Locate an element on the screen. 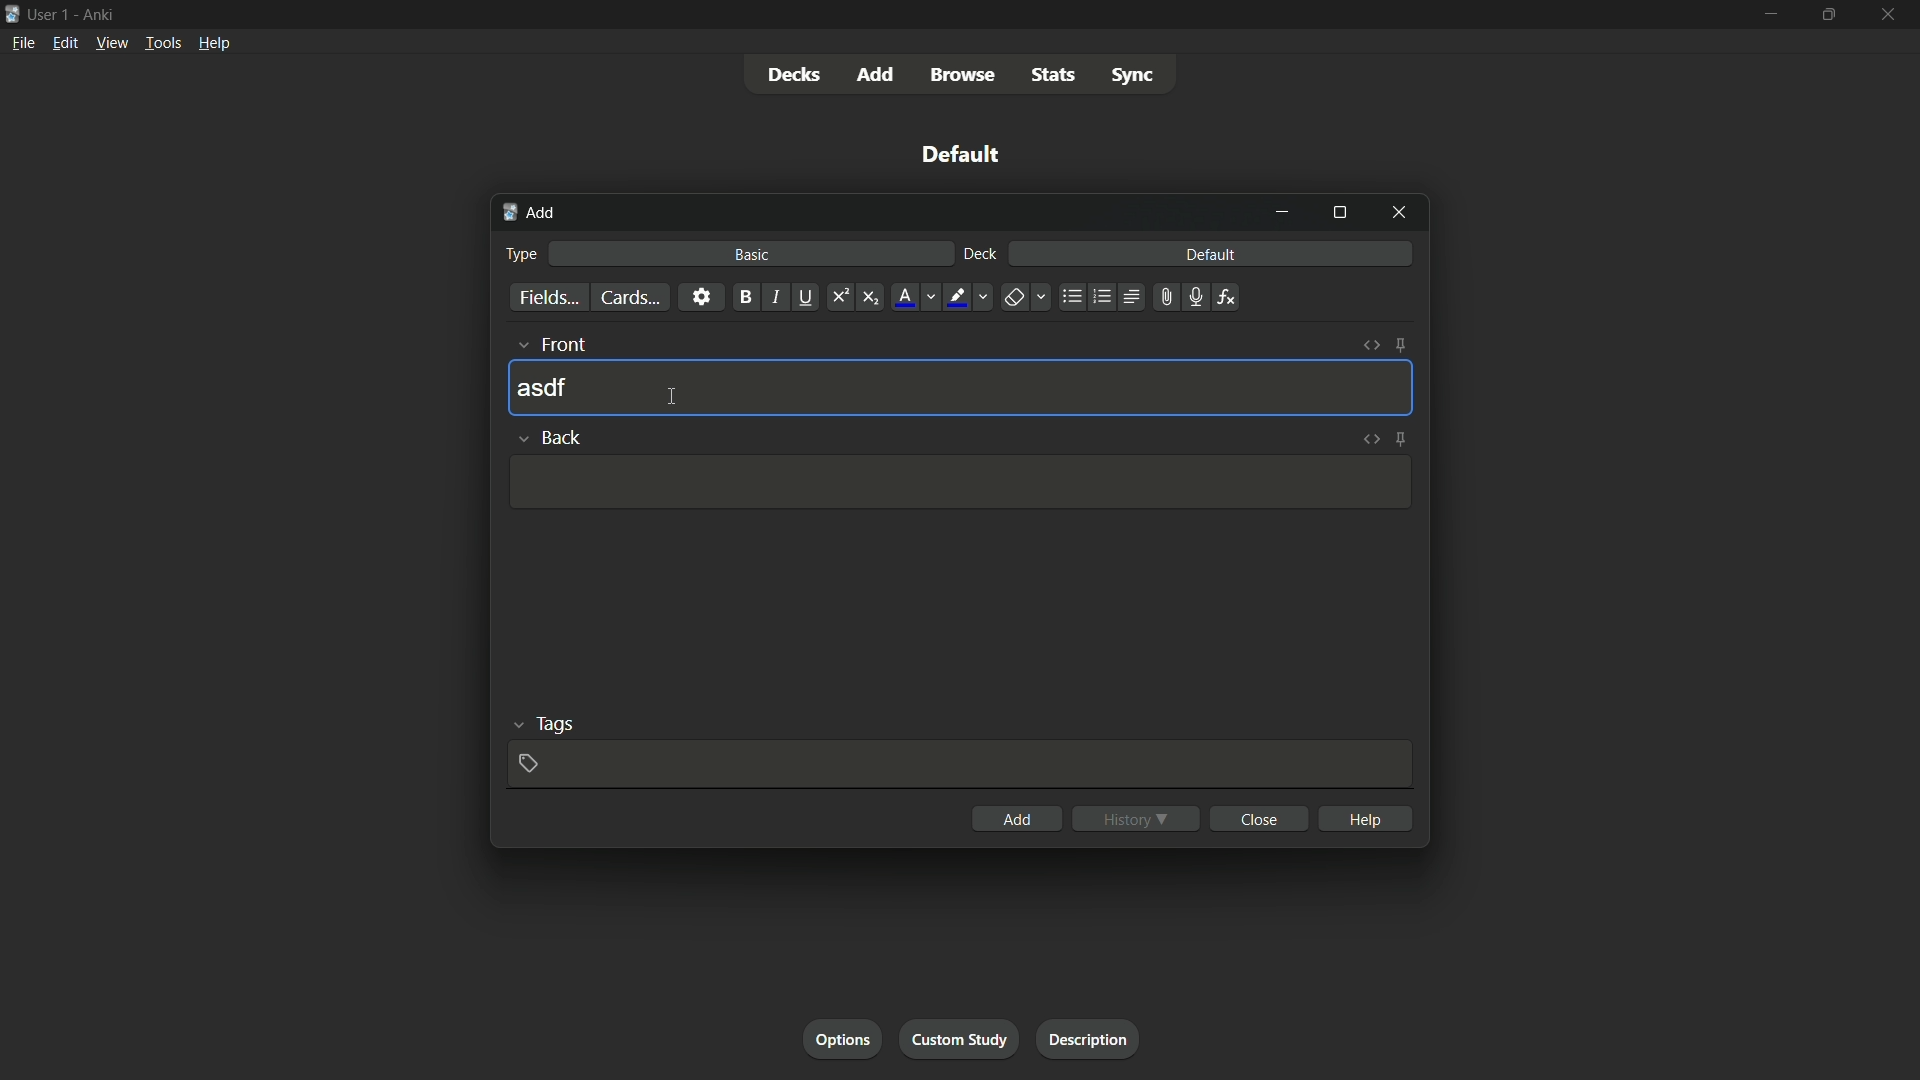 Image resolution: width=1920 pixels, height=1080 pixels. front is located at coordinates (550, 343).